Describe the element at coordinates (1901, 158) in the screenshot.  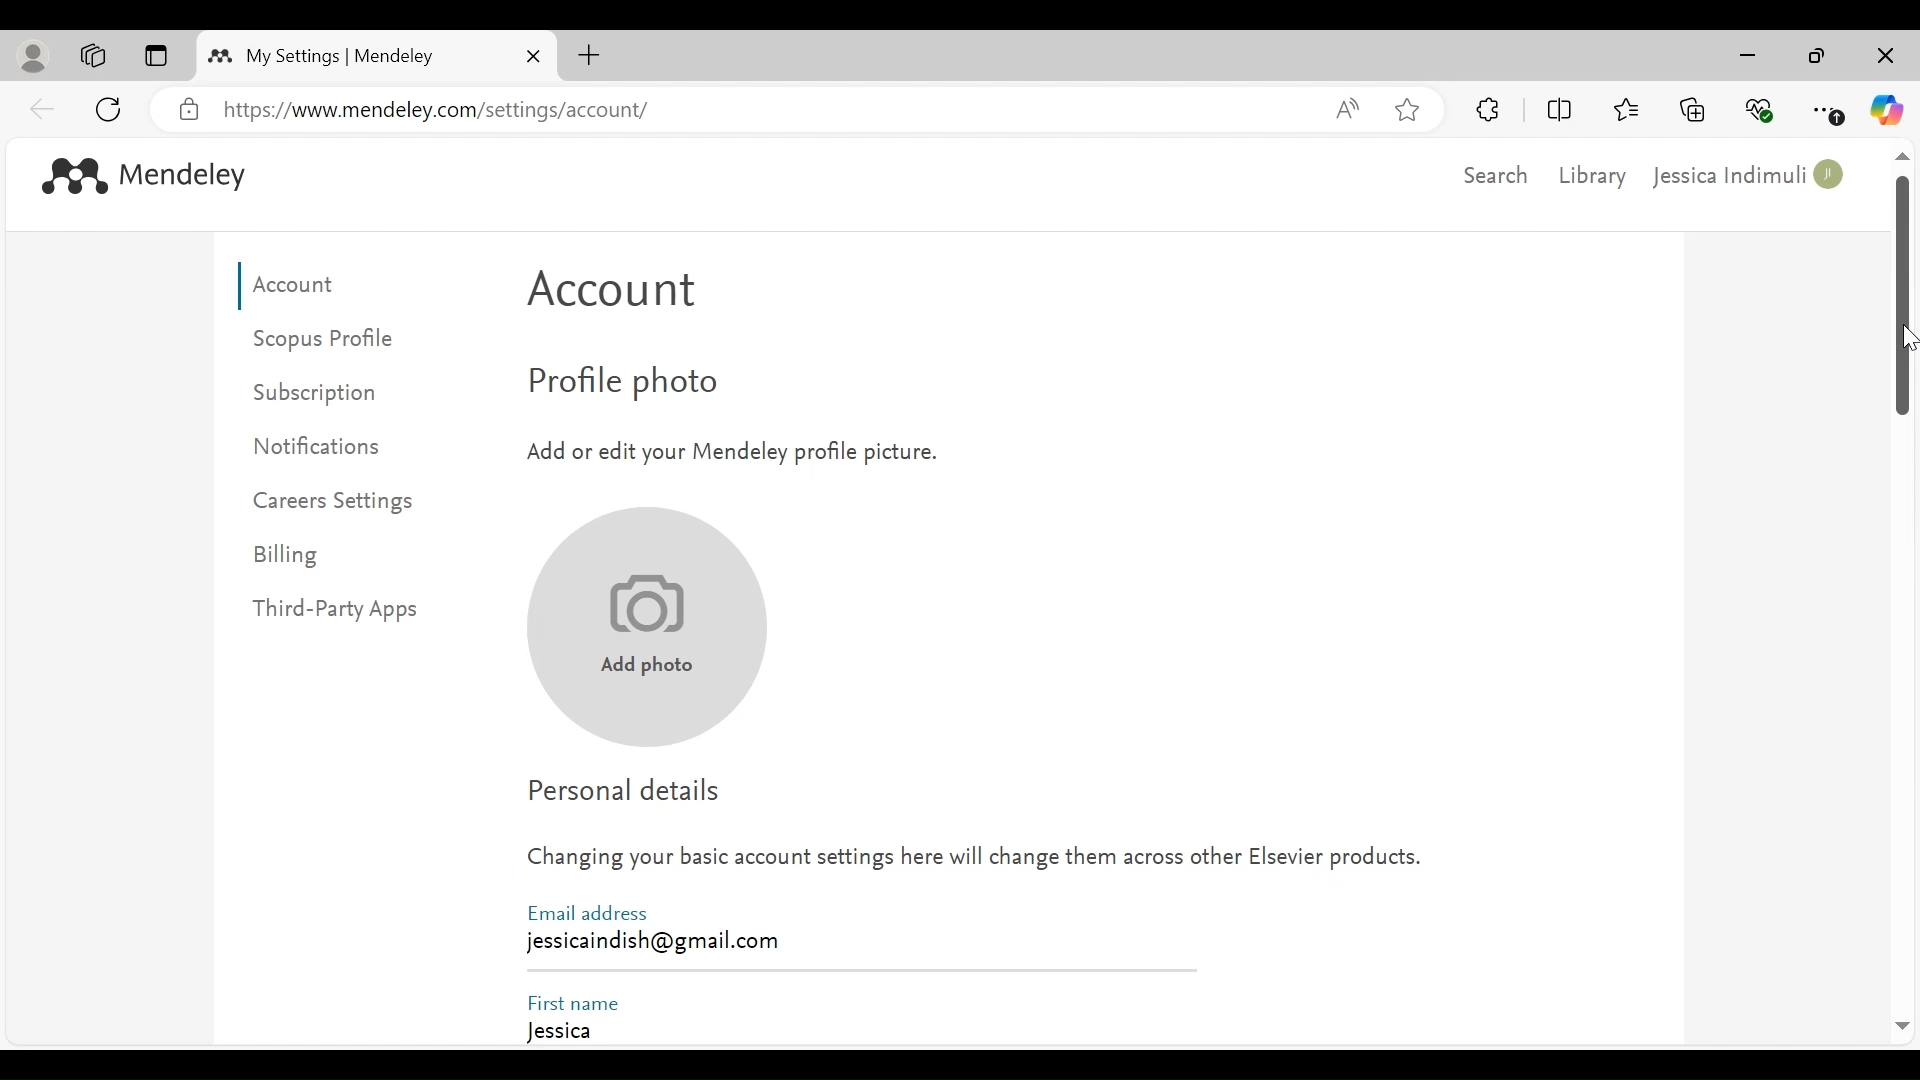
I see `scroll up` at that location.